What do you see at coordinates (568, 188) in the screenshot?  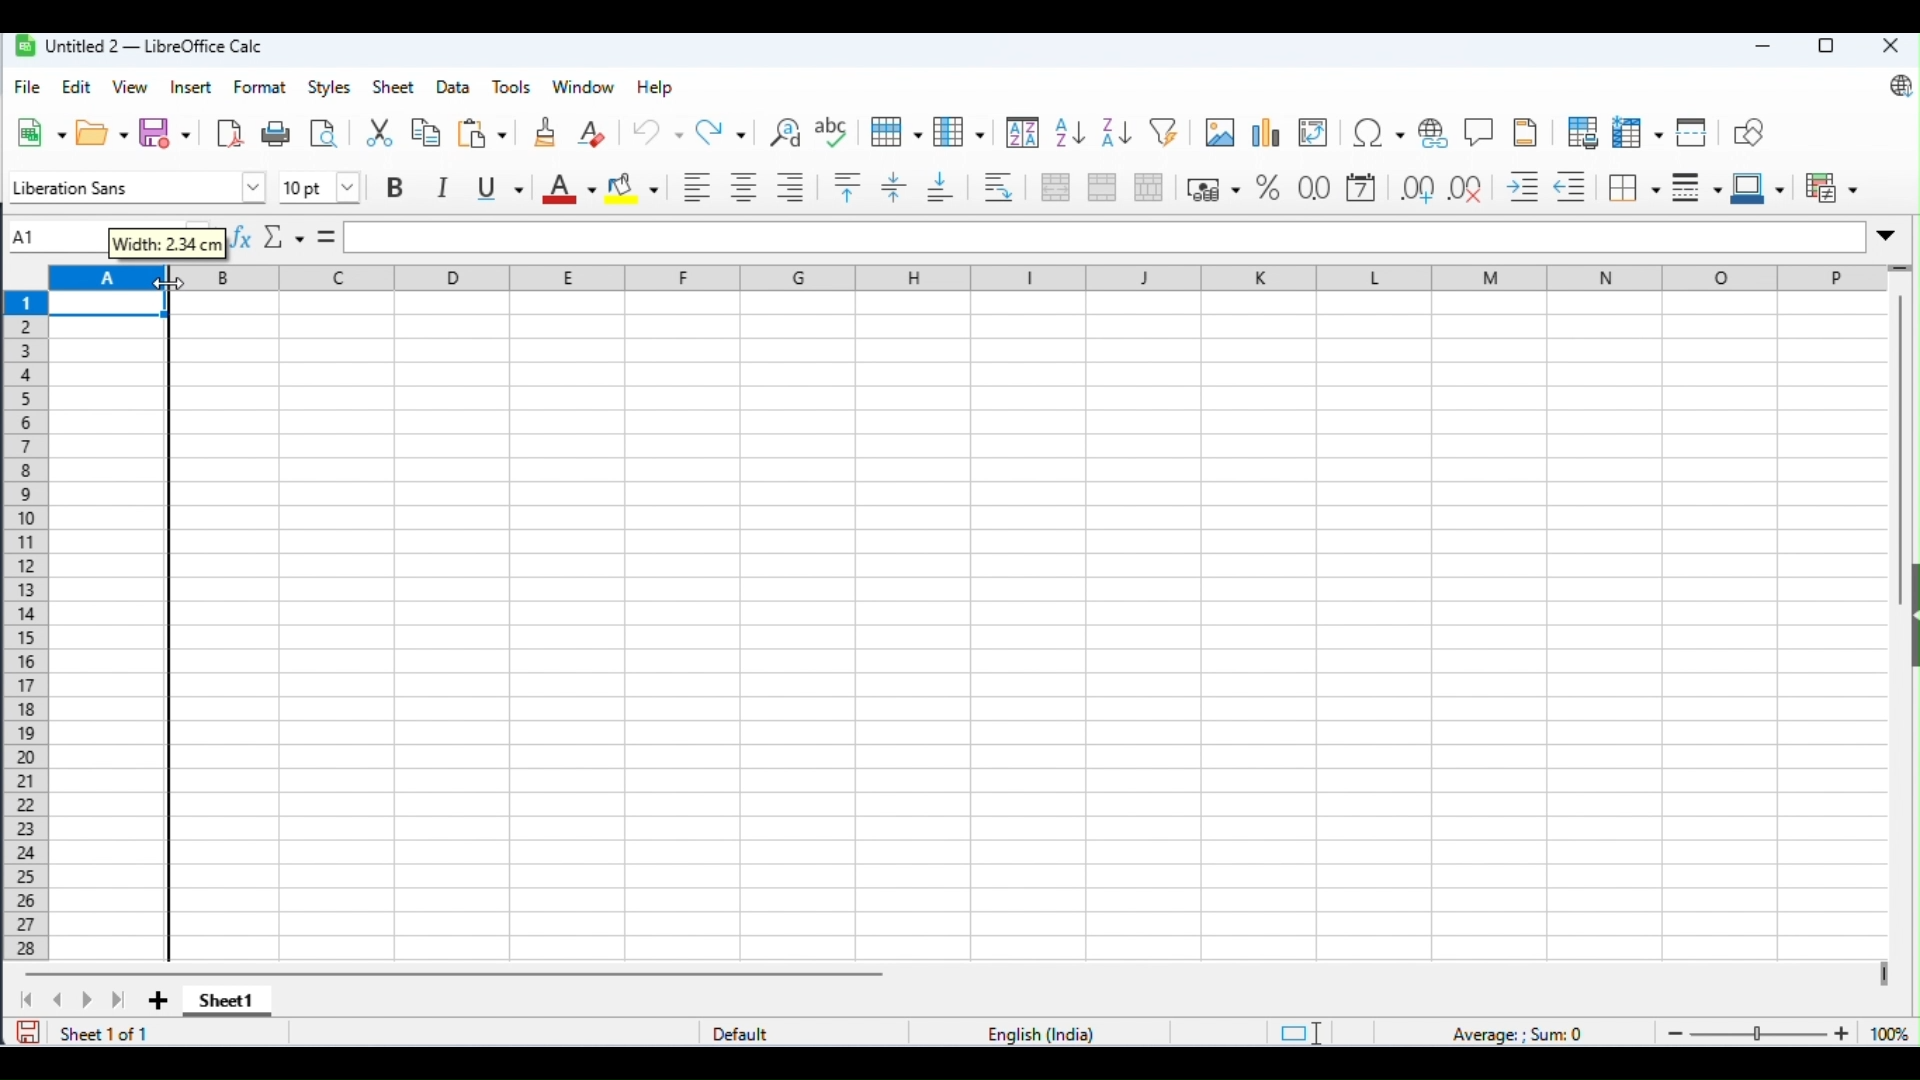 I see `font color` at bounding box center [568, 188].